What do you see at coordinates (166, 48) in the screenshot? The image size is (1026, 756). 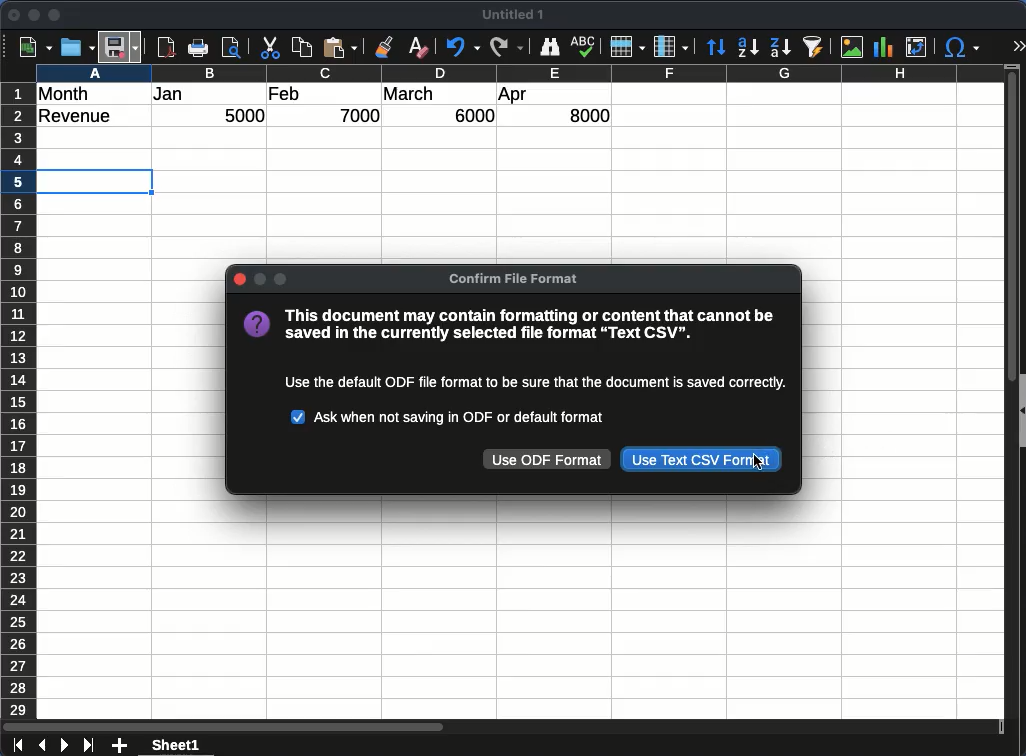 I see `pdf reader` at bounding box center [166, 48].